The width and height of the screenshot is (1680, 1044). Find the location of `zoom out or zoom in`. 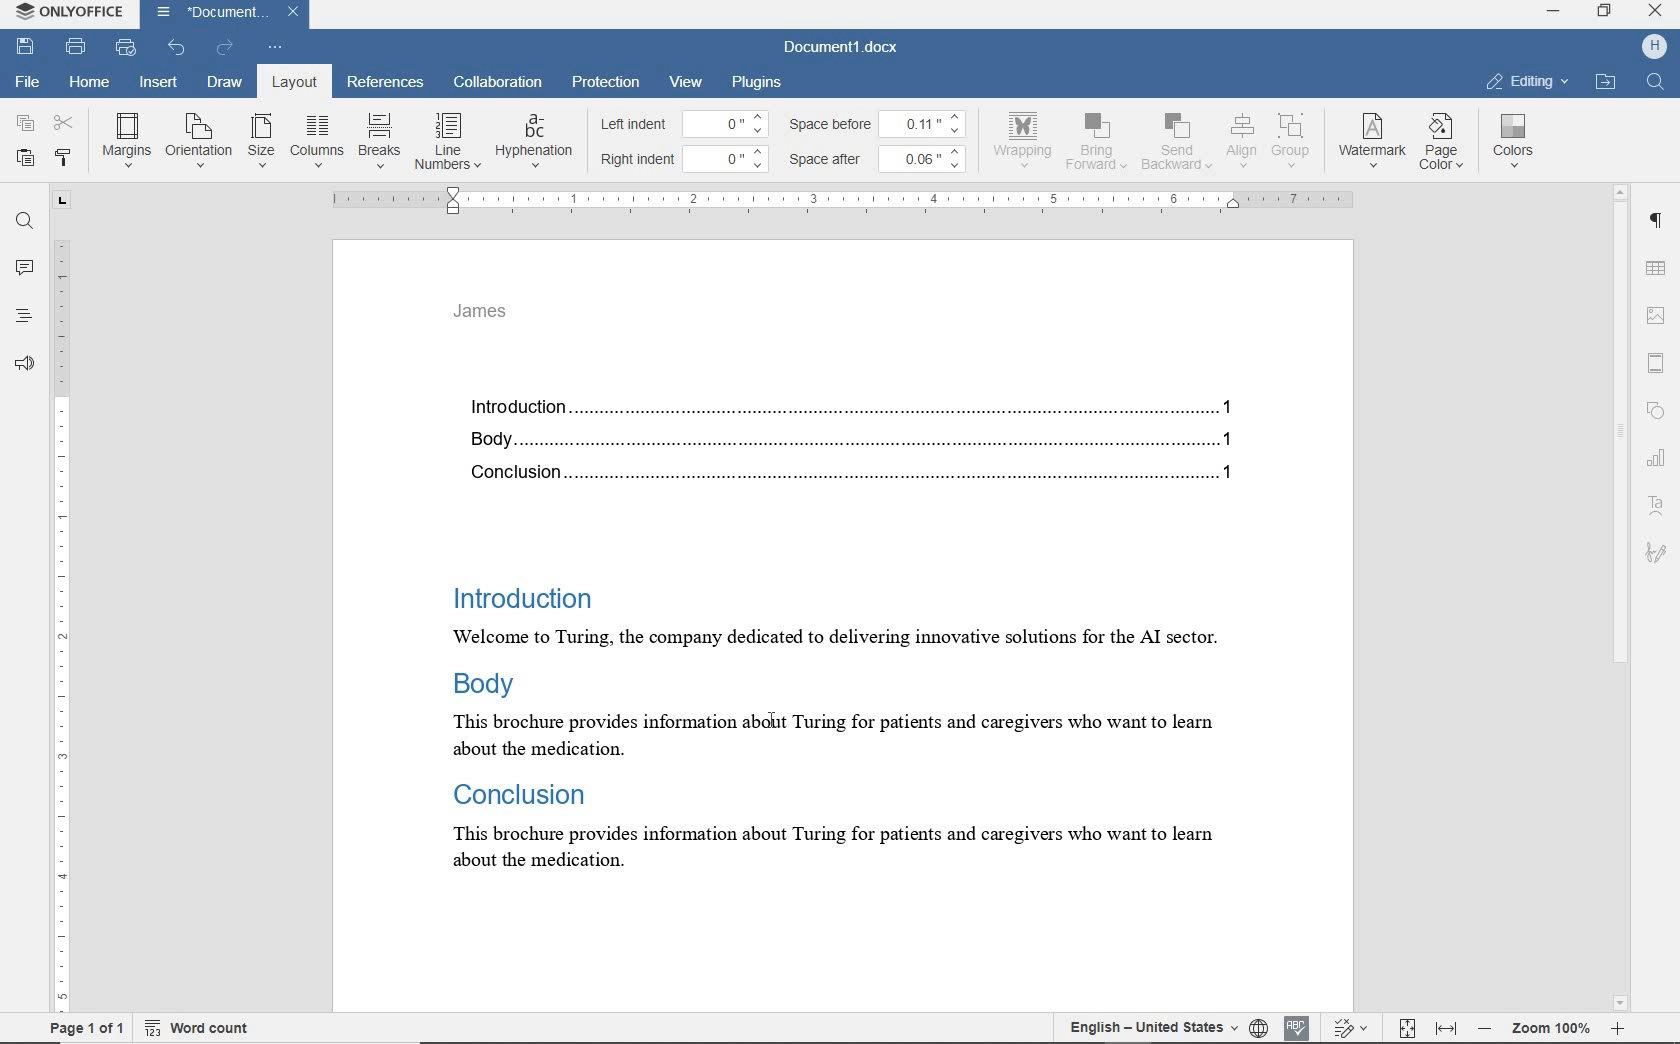

zoom out or zoom in is located at coordinates (1551, 1027).